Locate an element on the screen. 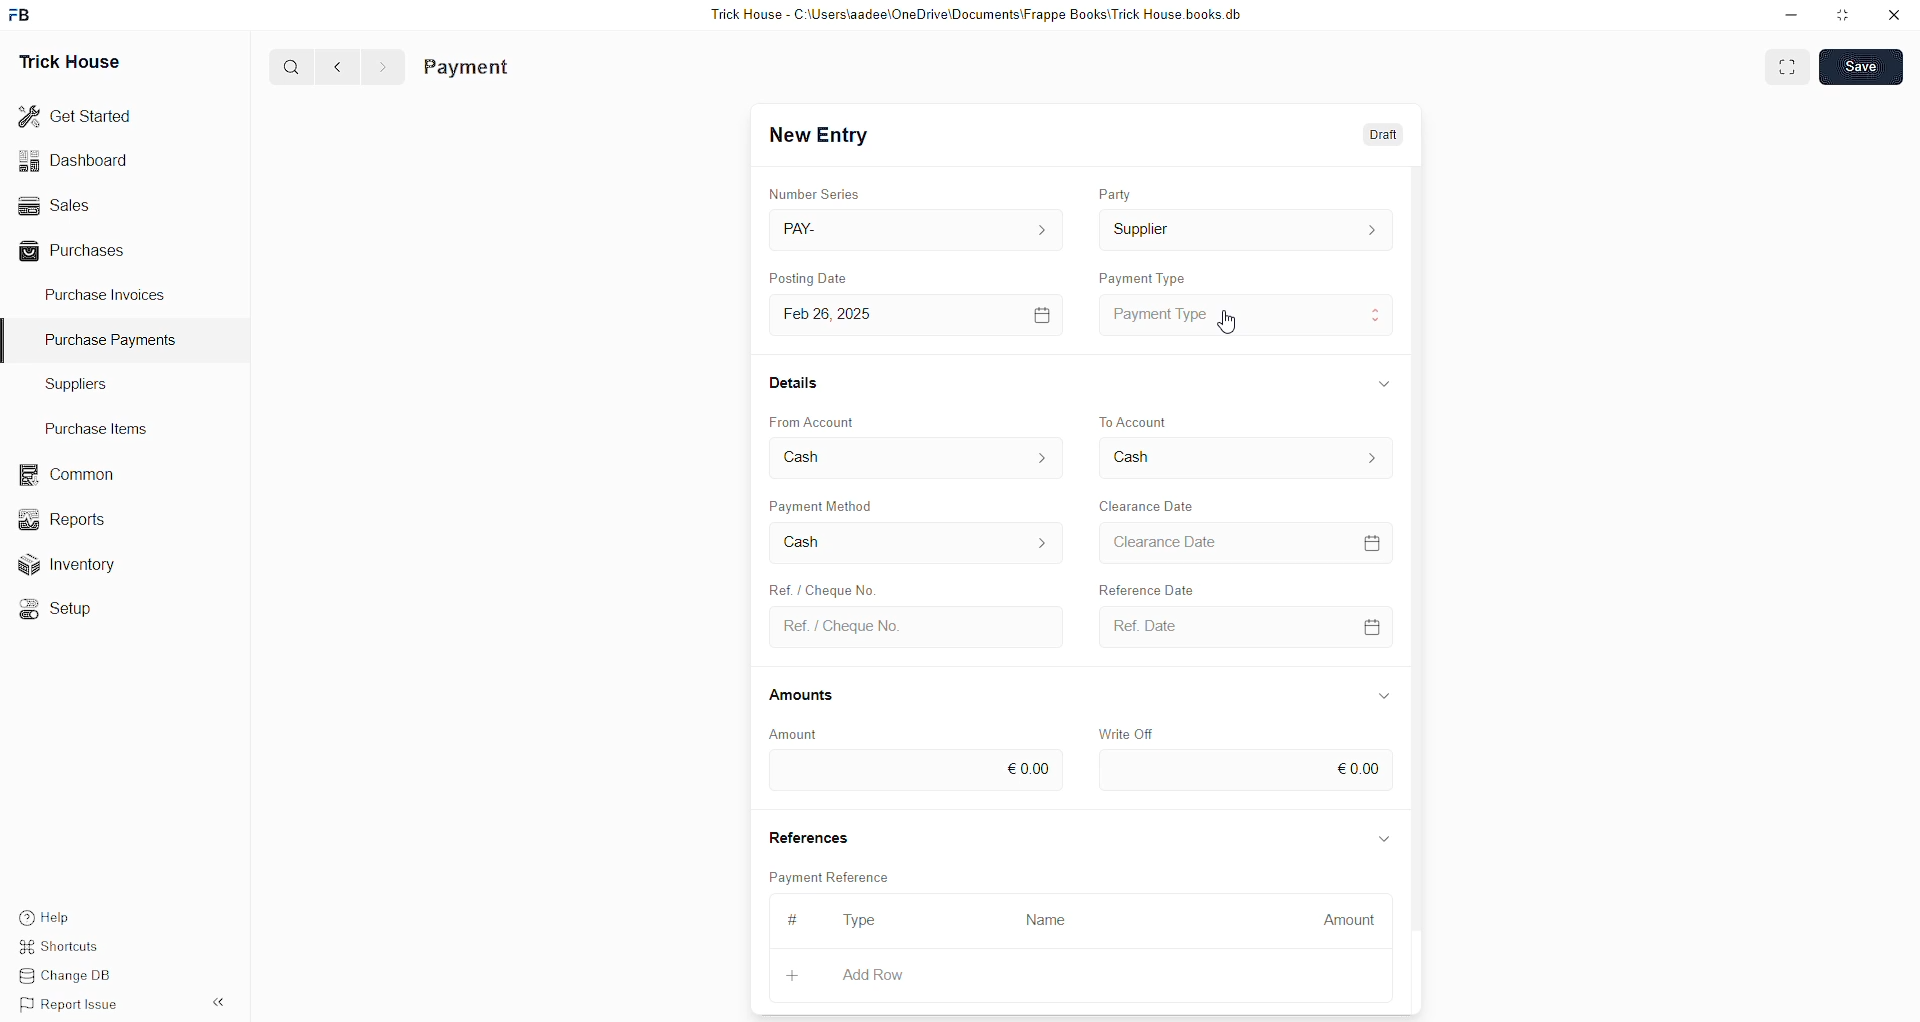 The width and height of the screenshot is (1920, 1022). Save is located at coordinates (1859, 68).